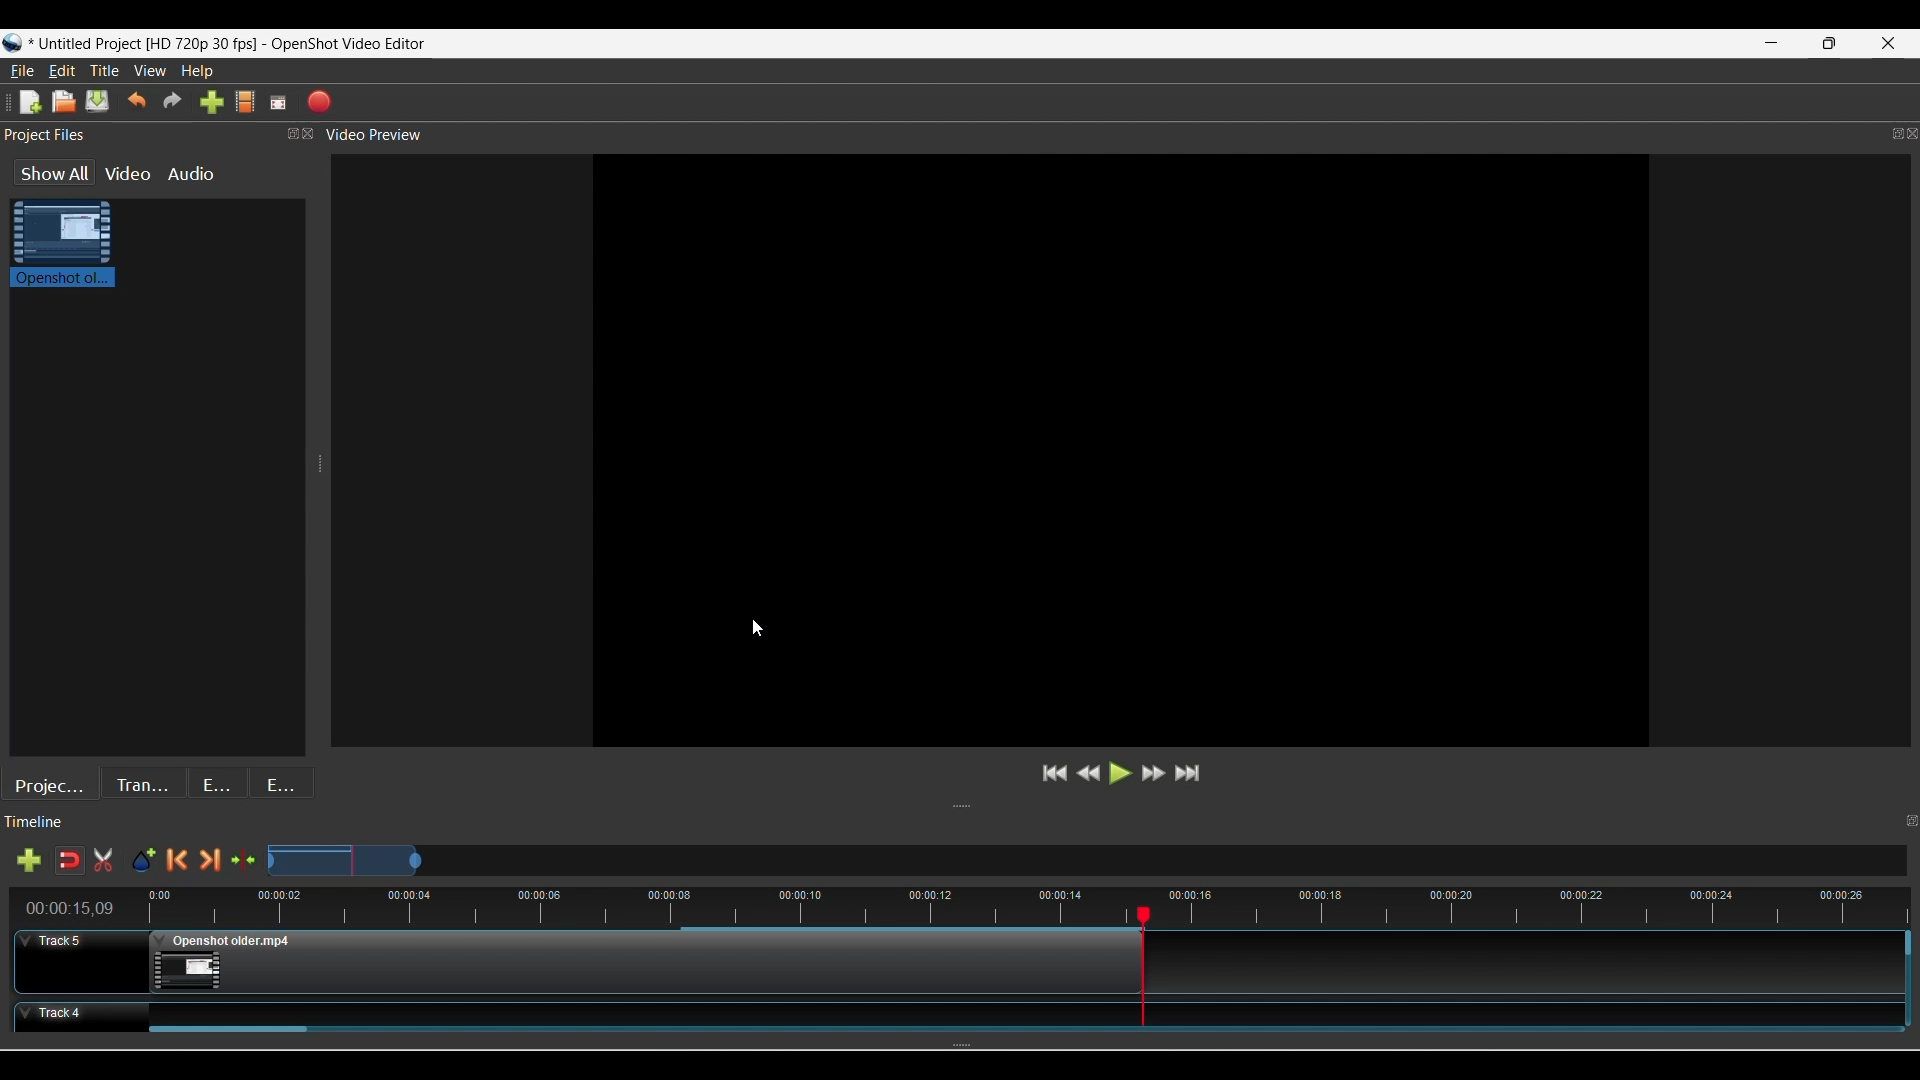 The image size is (1920, 1080). Describe the element at coordinates (172, 102) in the screenshot. I see `Redo` at that location.